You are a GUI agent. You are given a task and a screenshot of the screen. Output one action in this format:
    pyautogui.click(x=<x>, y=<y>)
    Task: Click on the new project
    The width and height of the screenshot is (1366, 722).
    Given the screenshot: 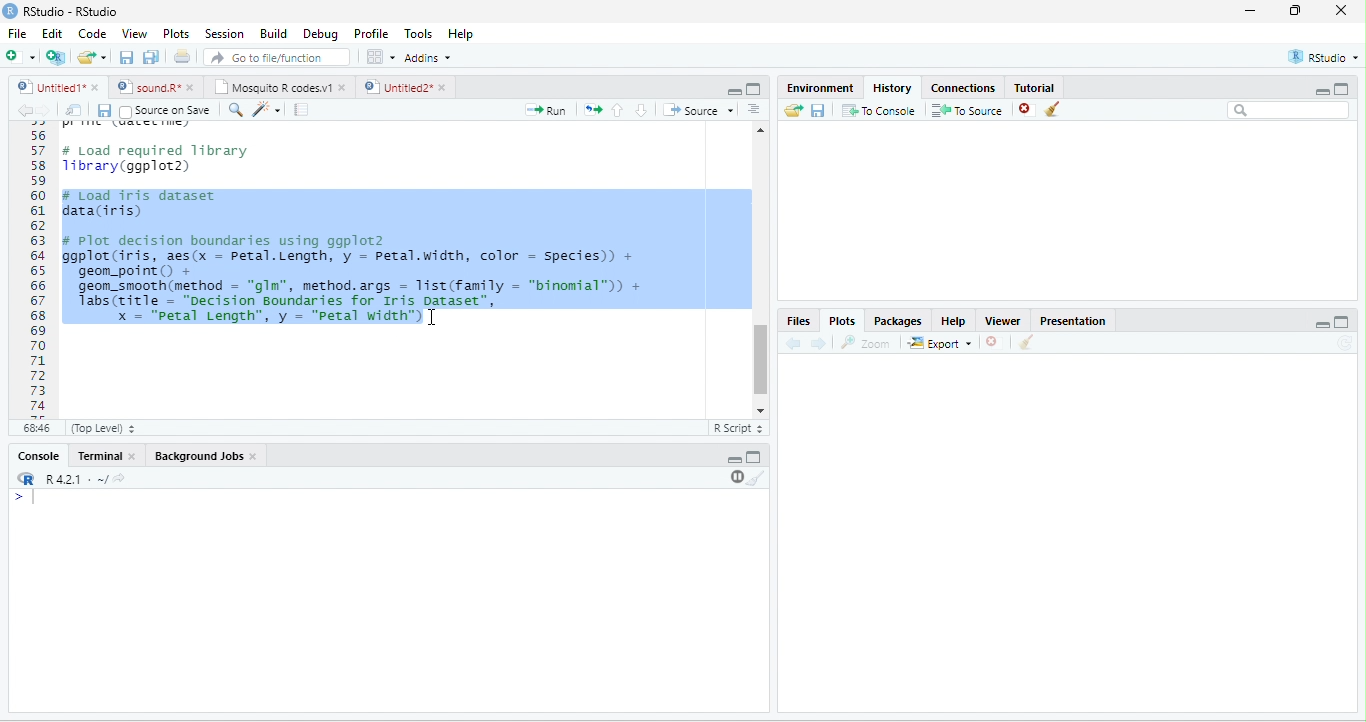 What is the action you would take?
    pyautogui.click(x=56, y=58)
    